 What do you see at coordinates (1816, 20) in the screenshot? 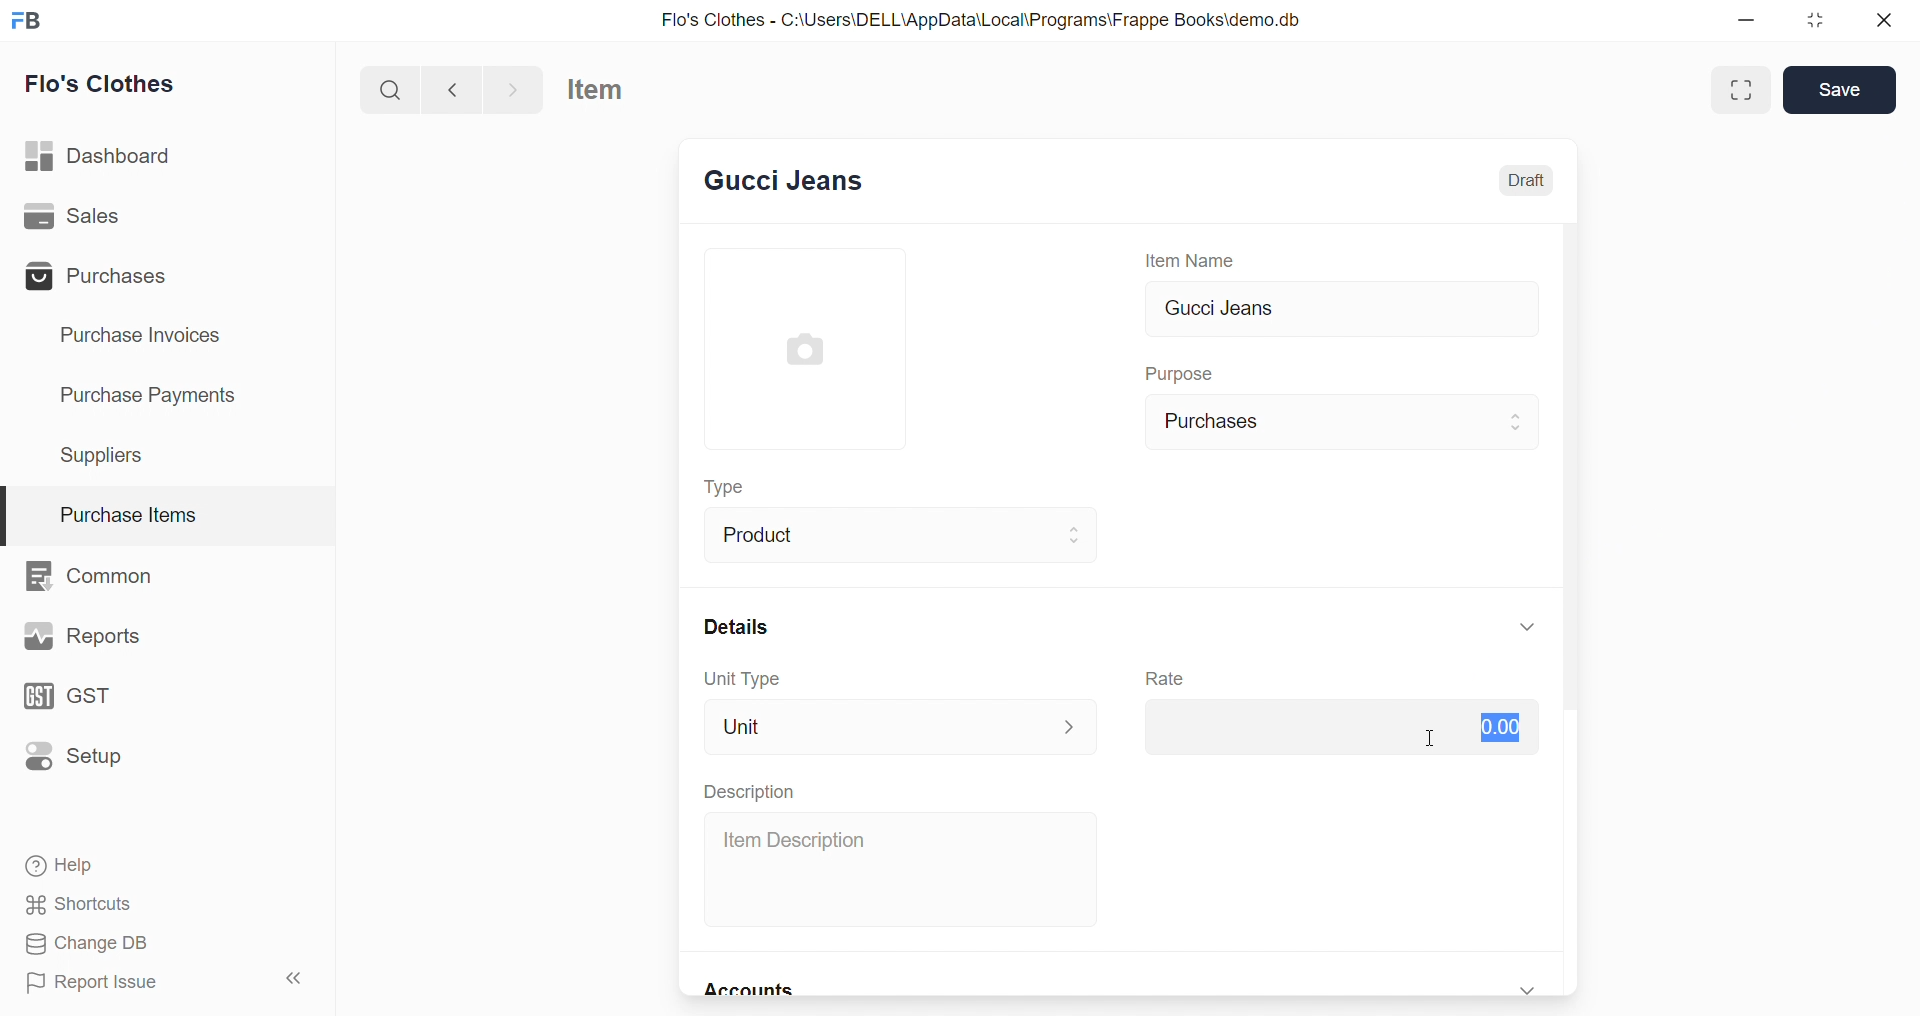
I see `resize` at bounding box center [1816, 20].